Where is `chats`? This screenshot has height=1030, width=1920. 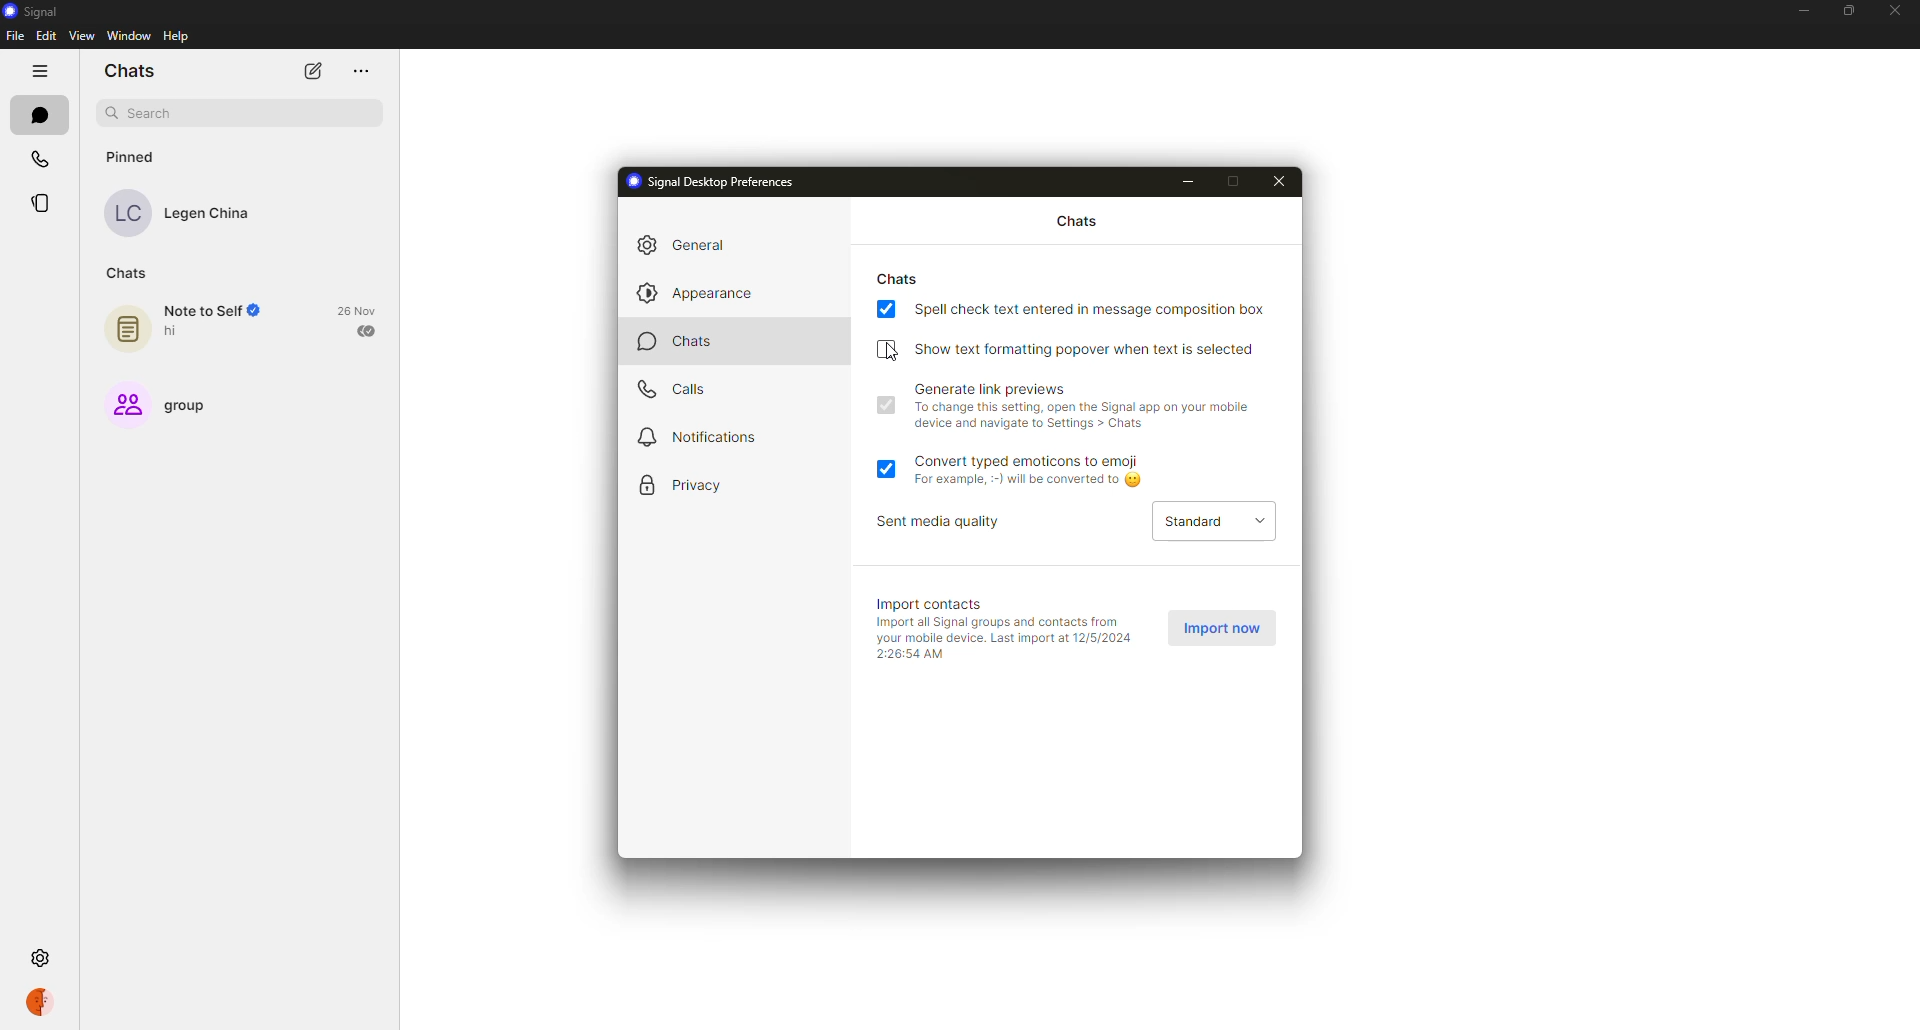 chats is located at coordinates (129, 271).